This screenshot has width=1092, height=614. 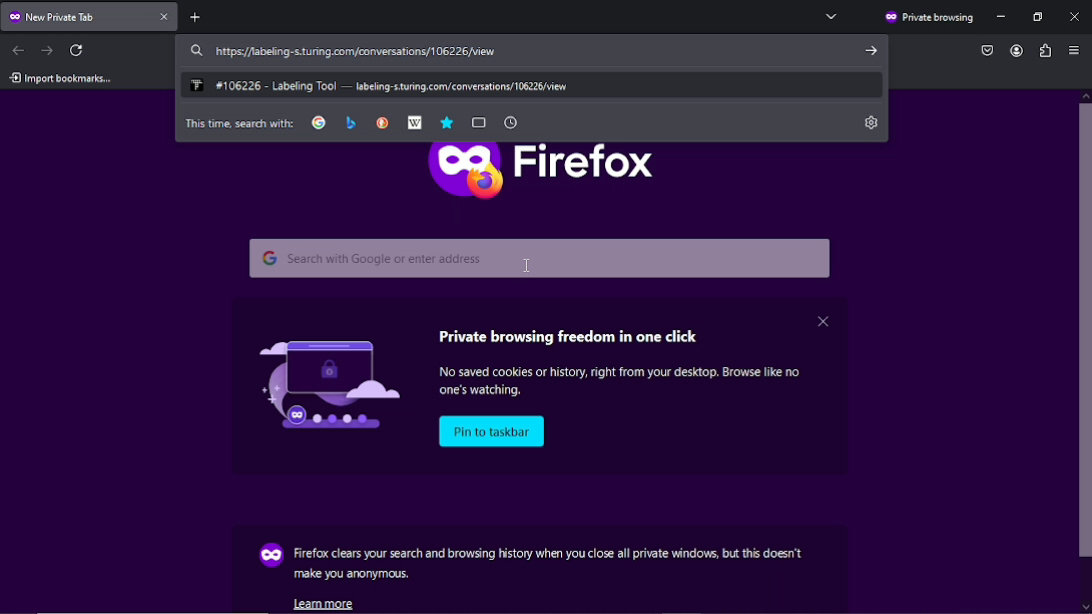 I want to click on go forward, so click(x=47, y=49).